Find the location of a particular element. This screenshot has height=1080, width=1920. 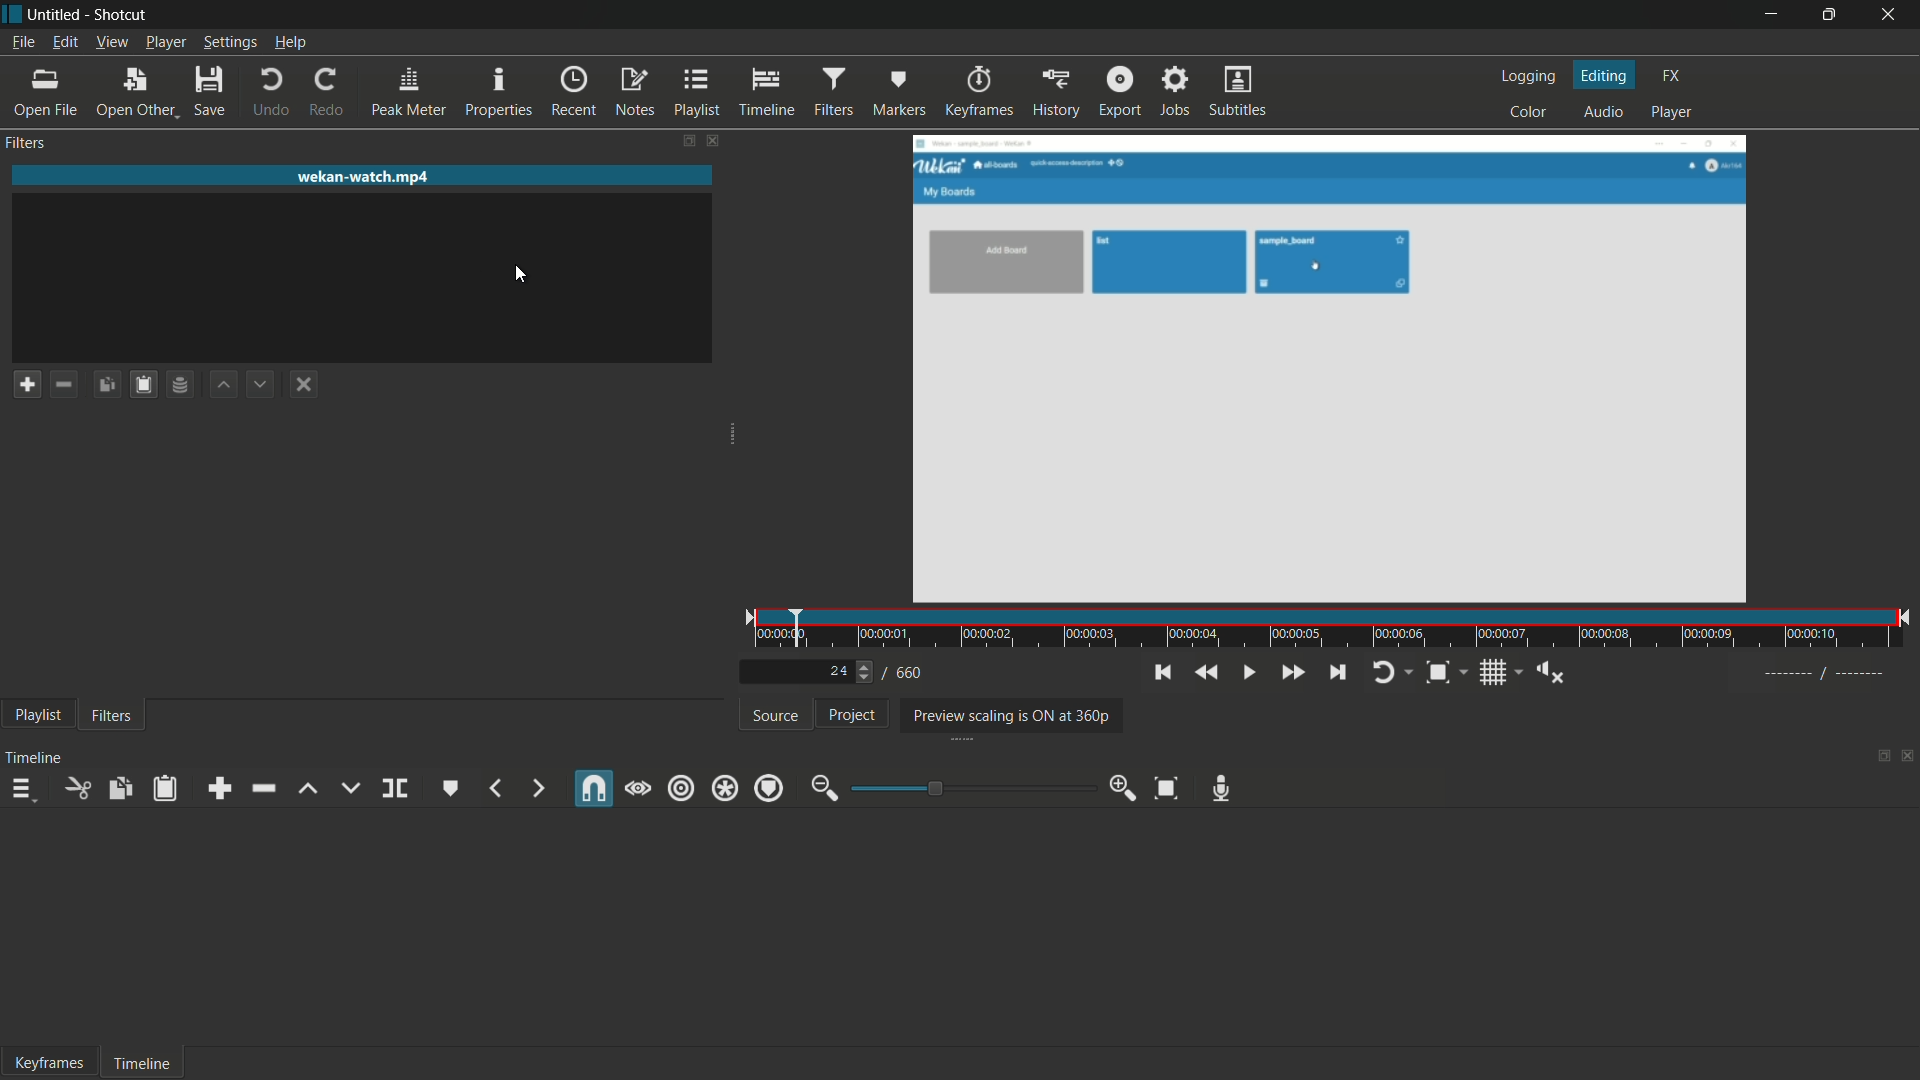

app icon is located at coordinates (12, 13).